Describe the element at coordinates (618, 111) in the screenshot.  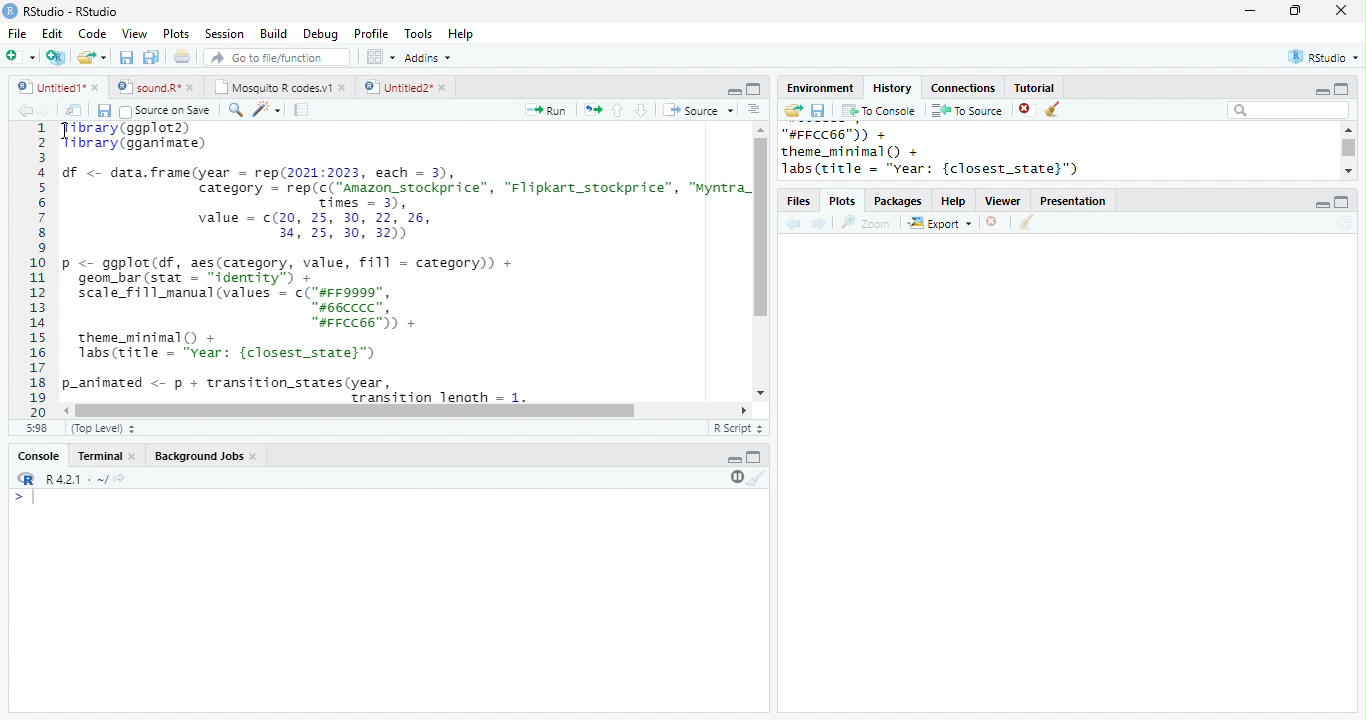
I see `up` at that location.